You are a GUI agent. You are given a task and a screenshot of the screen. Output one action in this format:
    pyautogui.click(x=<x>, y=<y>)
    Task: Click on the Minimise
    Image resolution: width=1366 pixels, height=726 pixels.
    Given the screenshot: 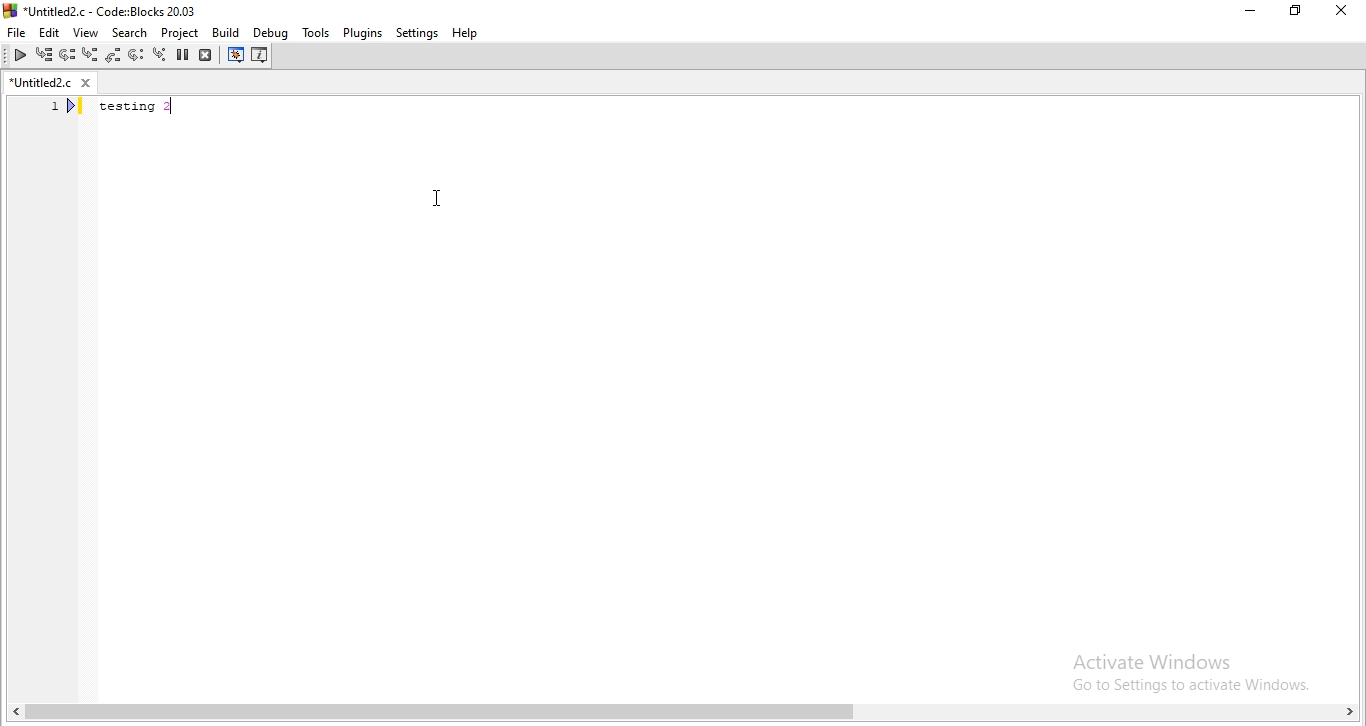 What is the action you would take?
    pyautogui.click(x=1249, y=11)
    